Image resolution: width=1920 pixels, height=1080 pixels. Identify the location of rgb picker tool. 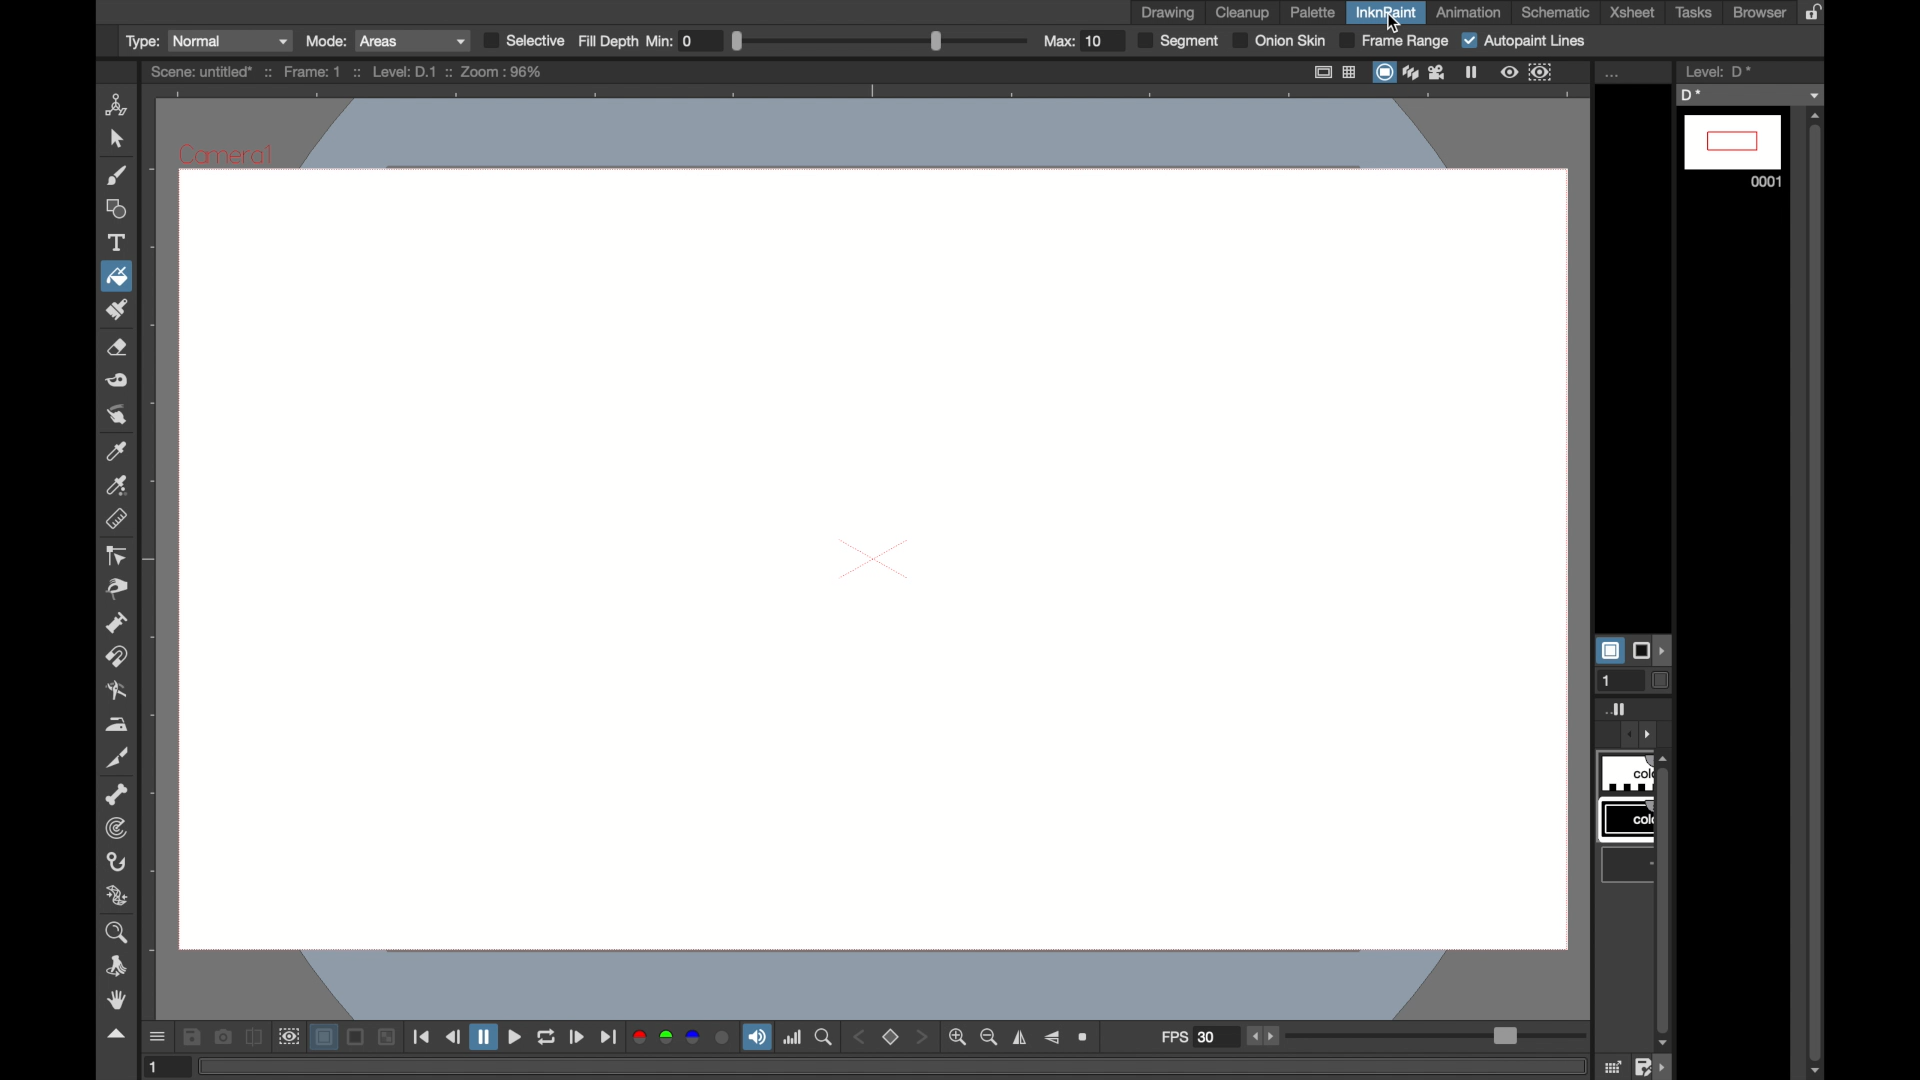
(118, 485).